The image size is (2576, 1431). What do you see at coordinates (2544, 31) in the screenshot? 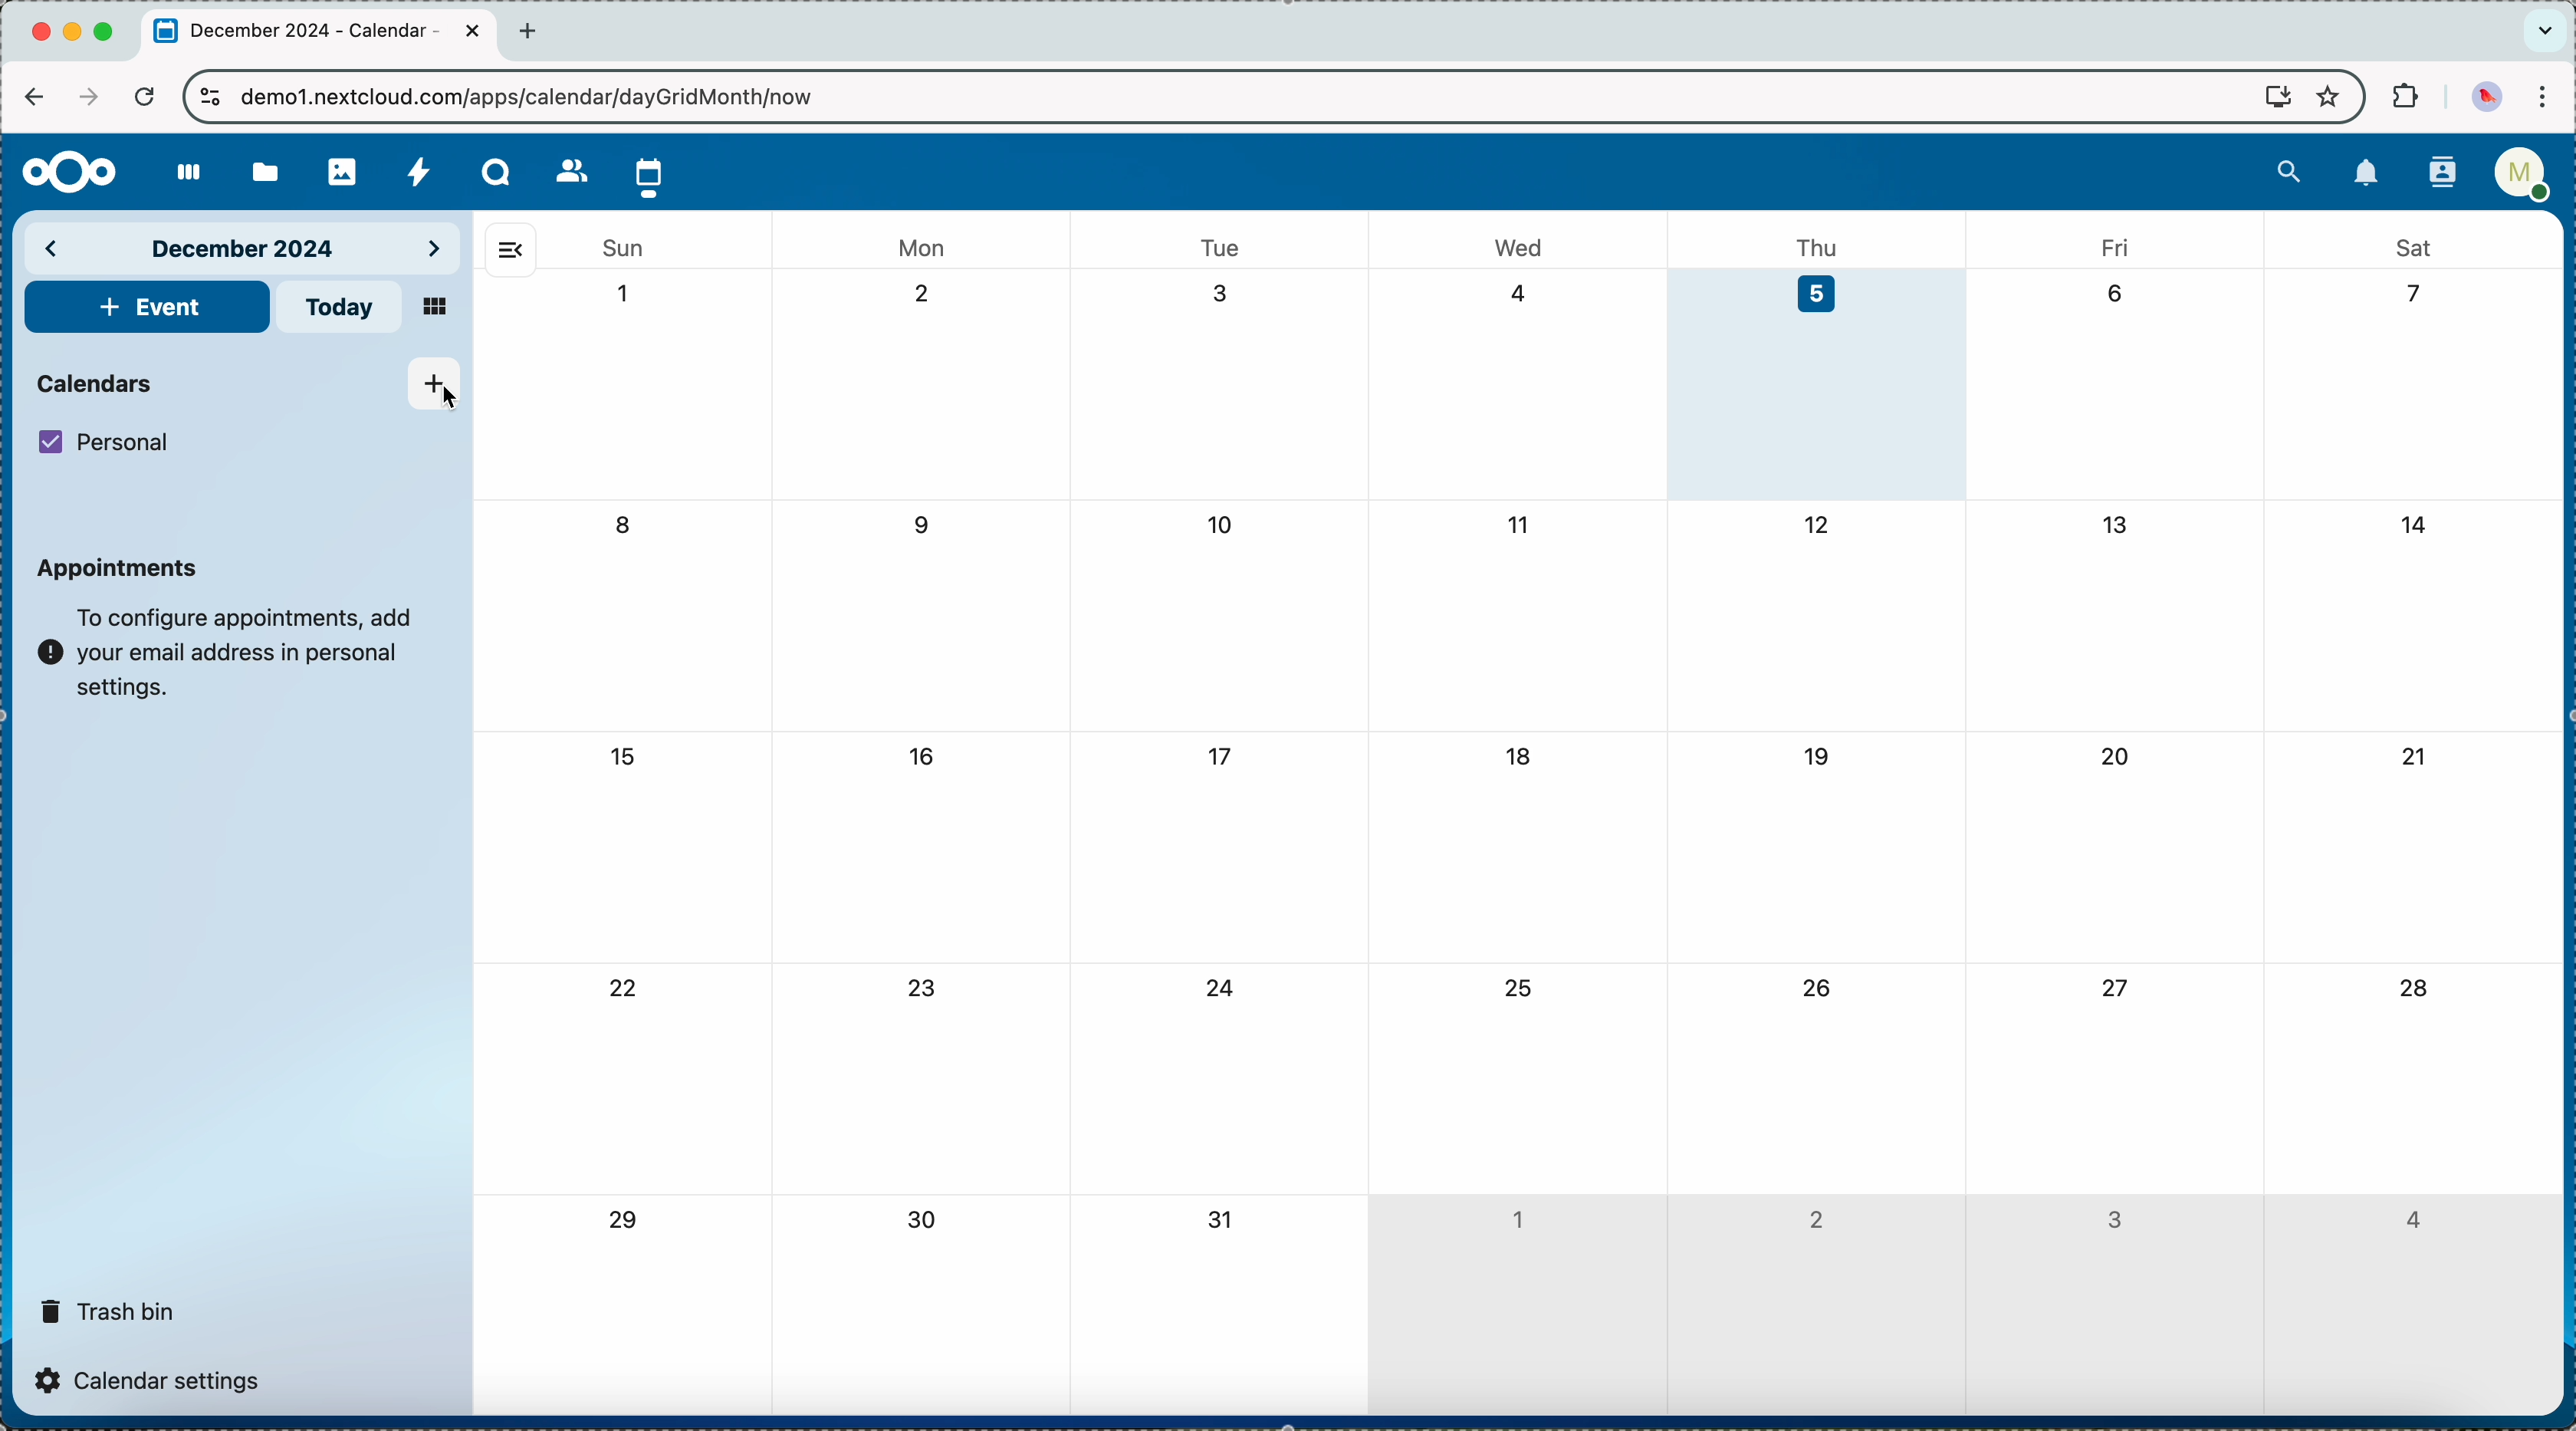
I see `search tabs` at bounding box center [2544, 31].